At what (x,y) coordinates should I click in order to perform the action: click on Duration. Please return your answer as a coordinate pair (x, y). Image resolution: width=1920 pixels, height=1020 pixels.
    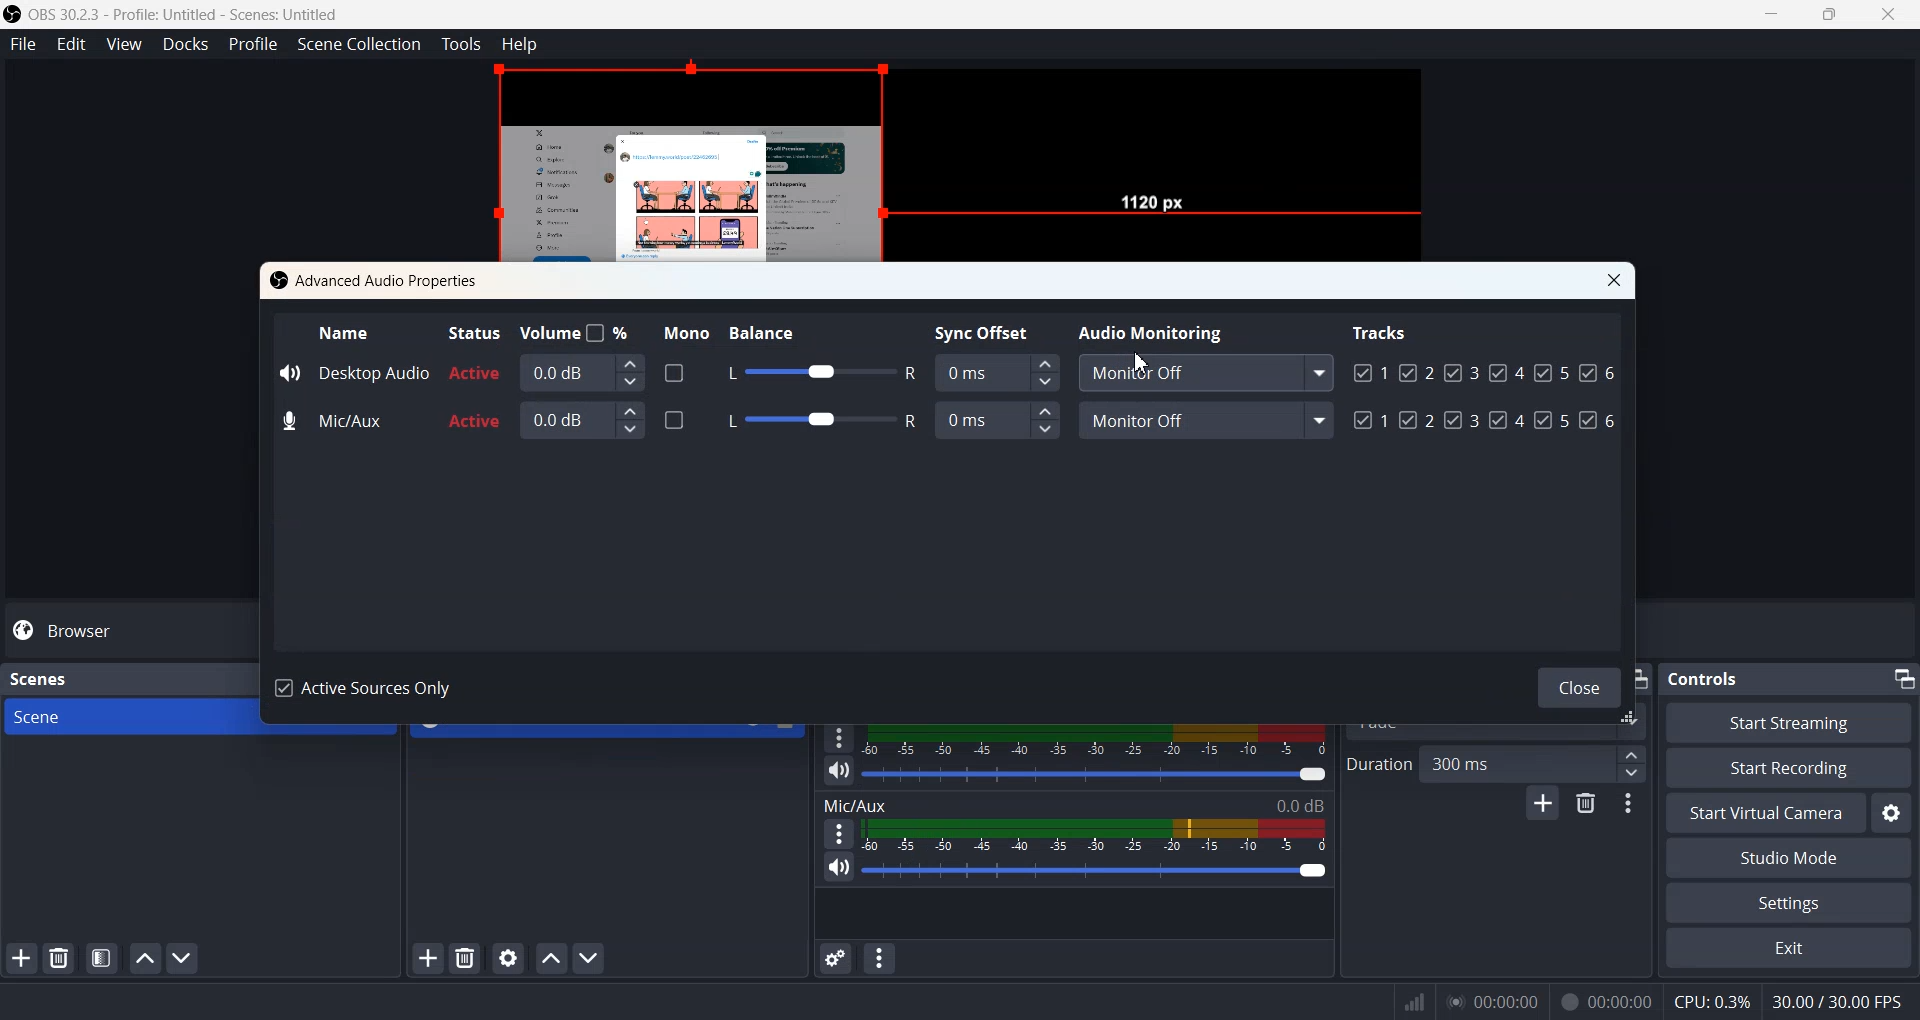
    Looking at the image, I should click on (1378, 763).